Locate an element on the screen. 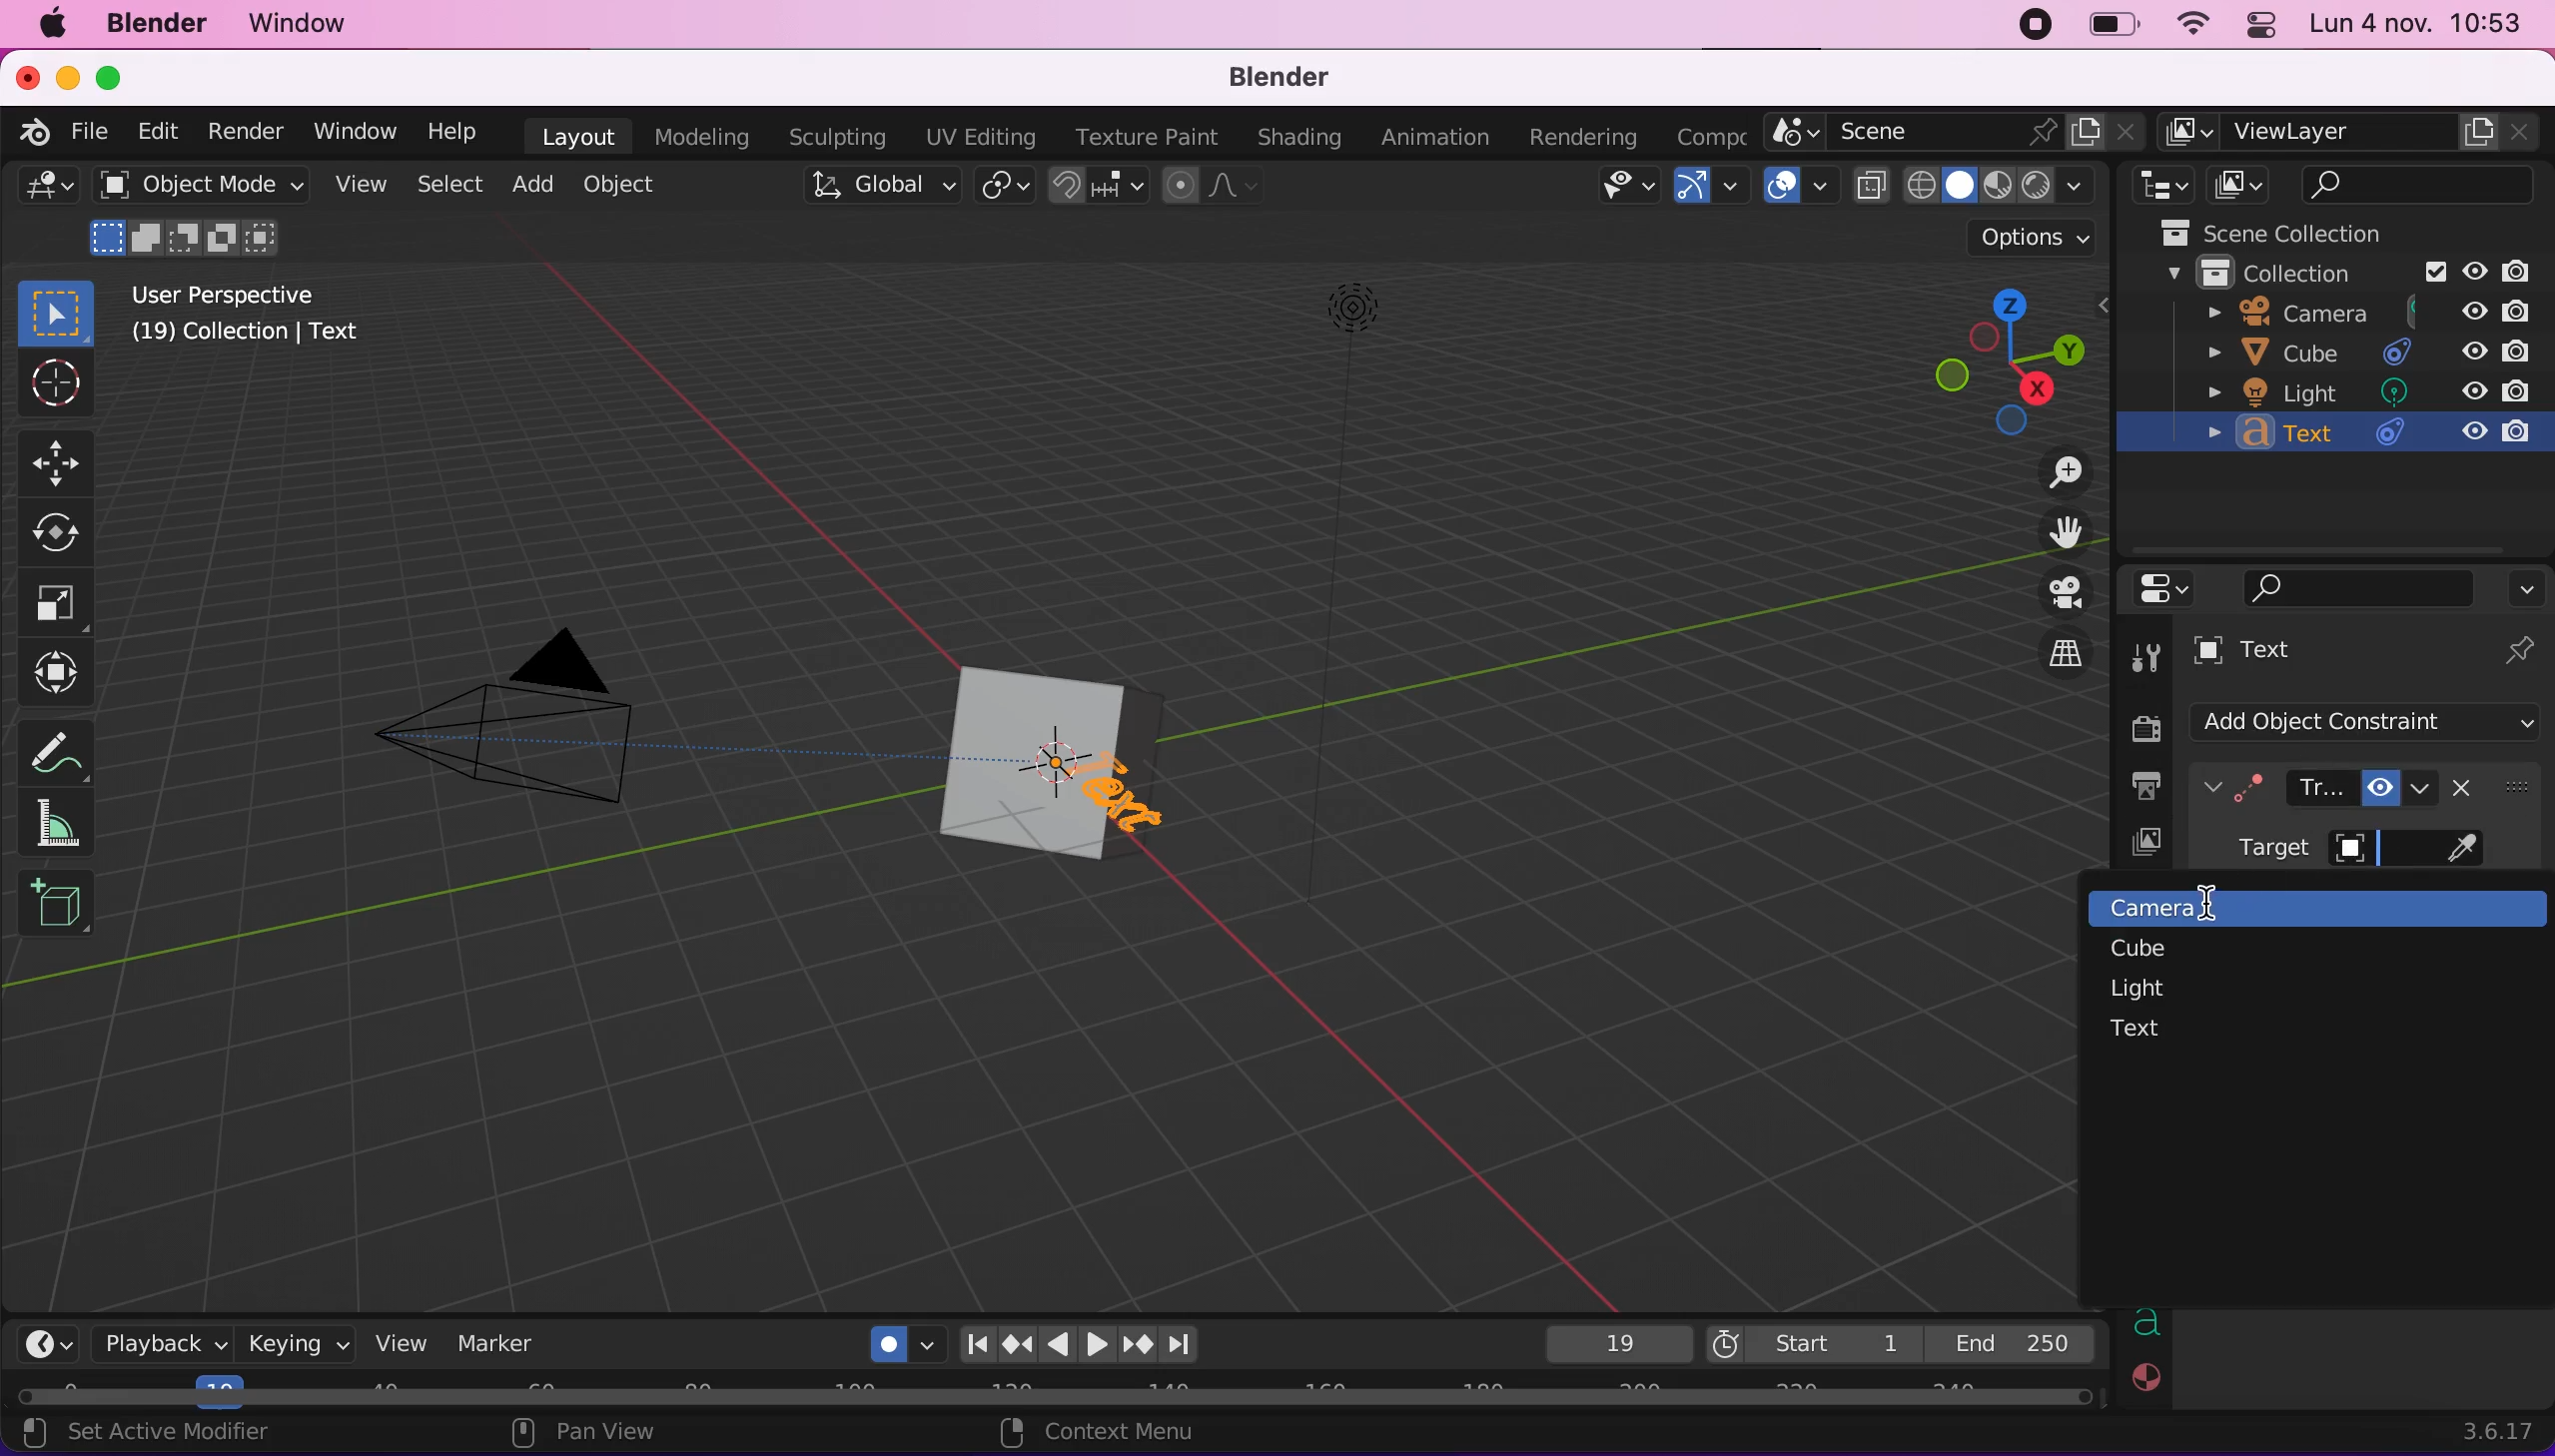  move is located at coordinates (69, 461).